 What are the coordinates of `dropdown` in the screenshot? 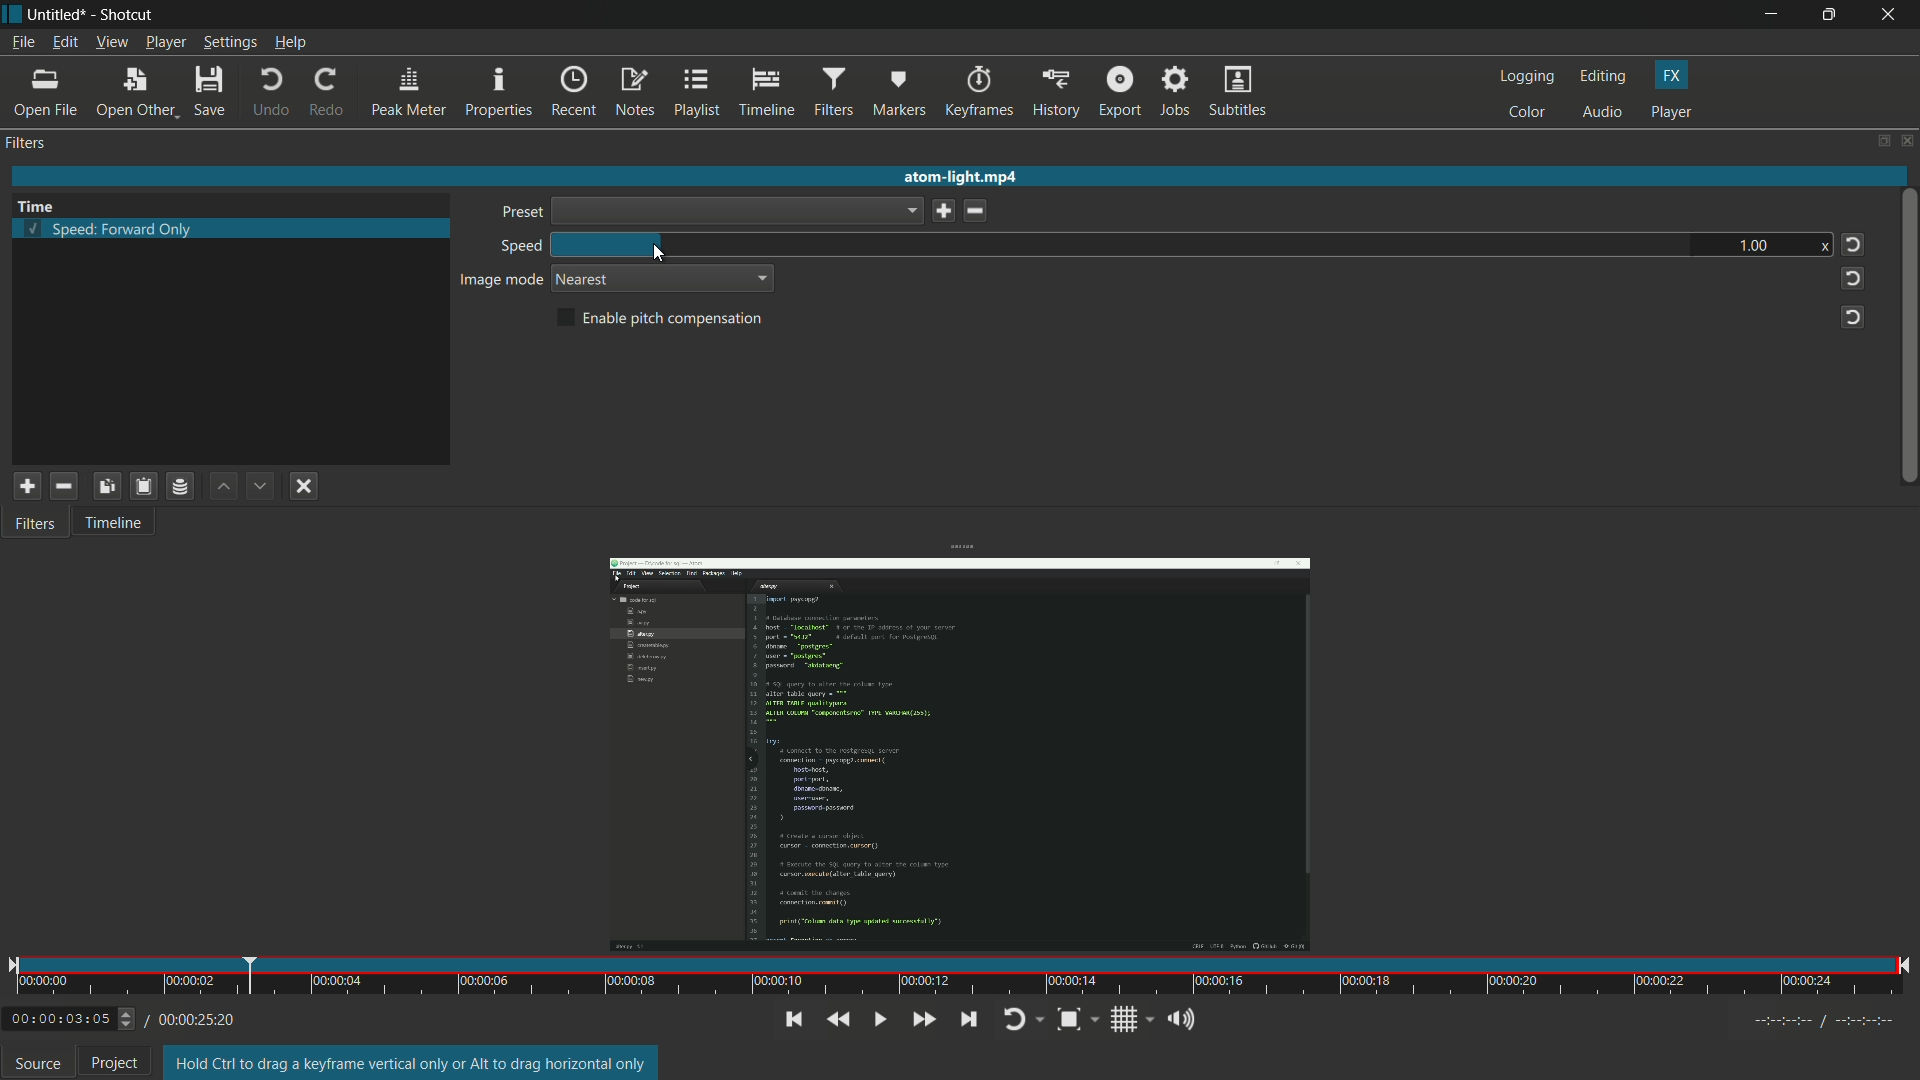 It's located at (760, 278).